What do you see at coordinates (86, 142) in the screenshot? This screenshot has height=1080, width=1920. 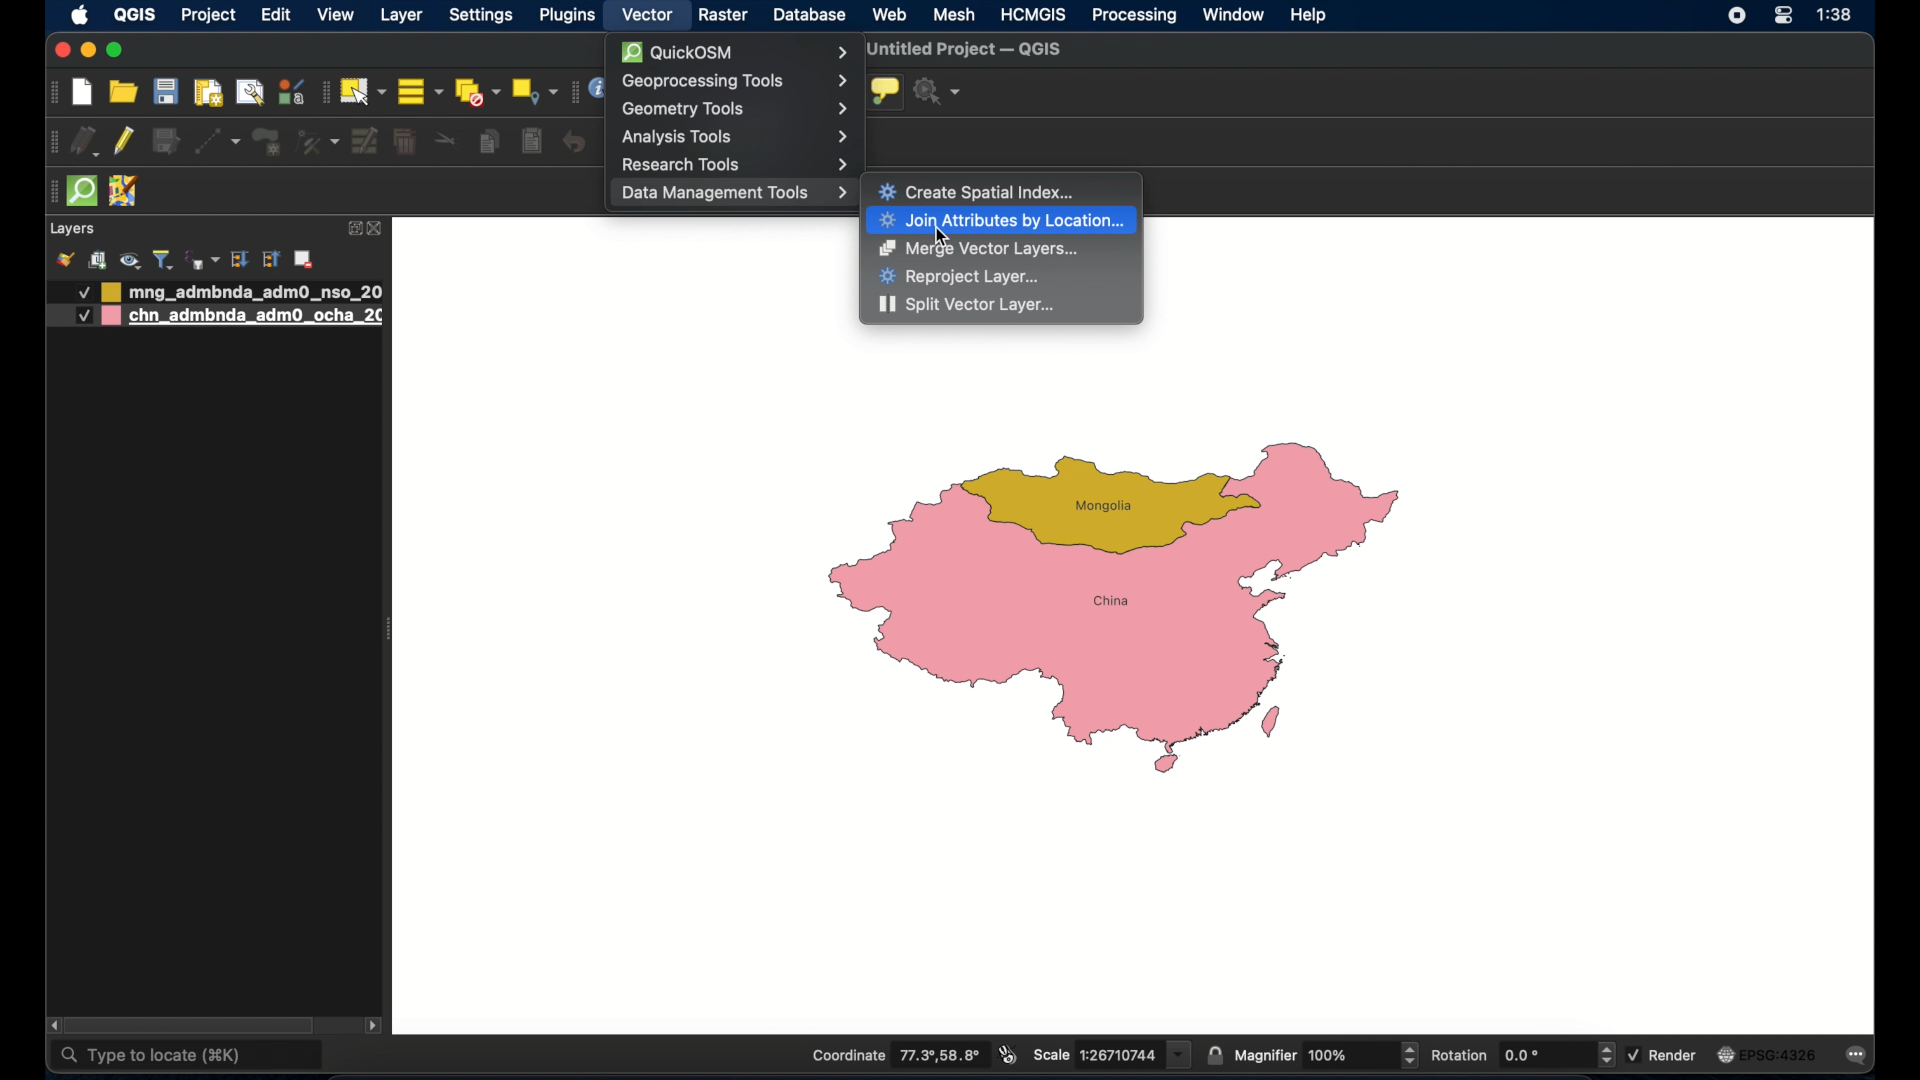 I see `current edits` at bounding box center [86, 142].